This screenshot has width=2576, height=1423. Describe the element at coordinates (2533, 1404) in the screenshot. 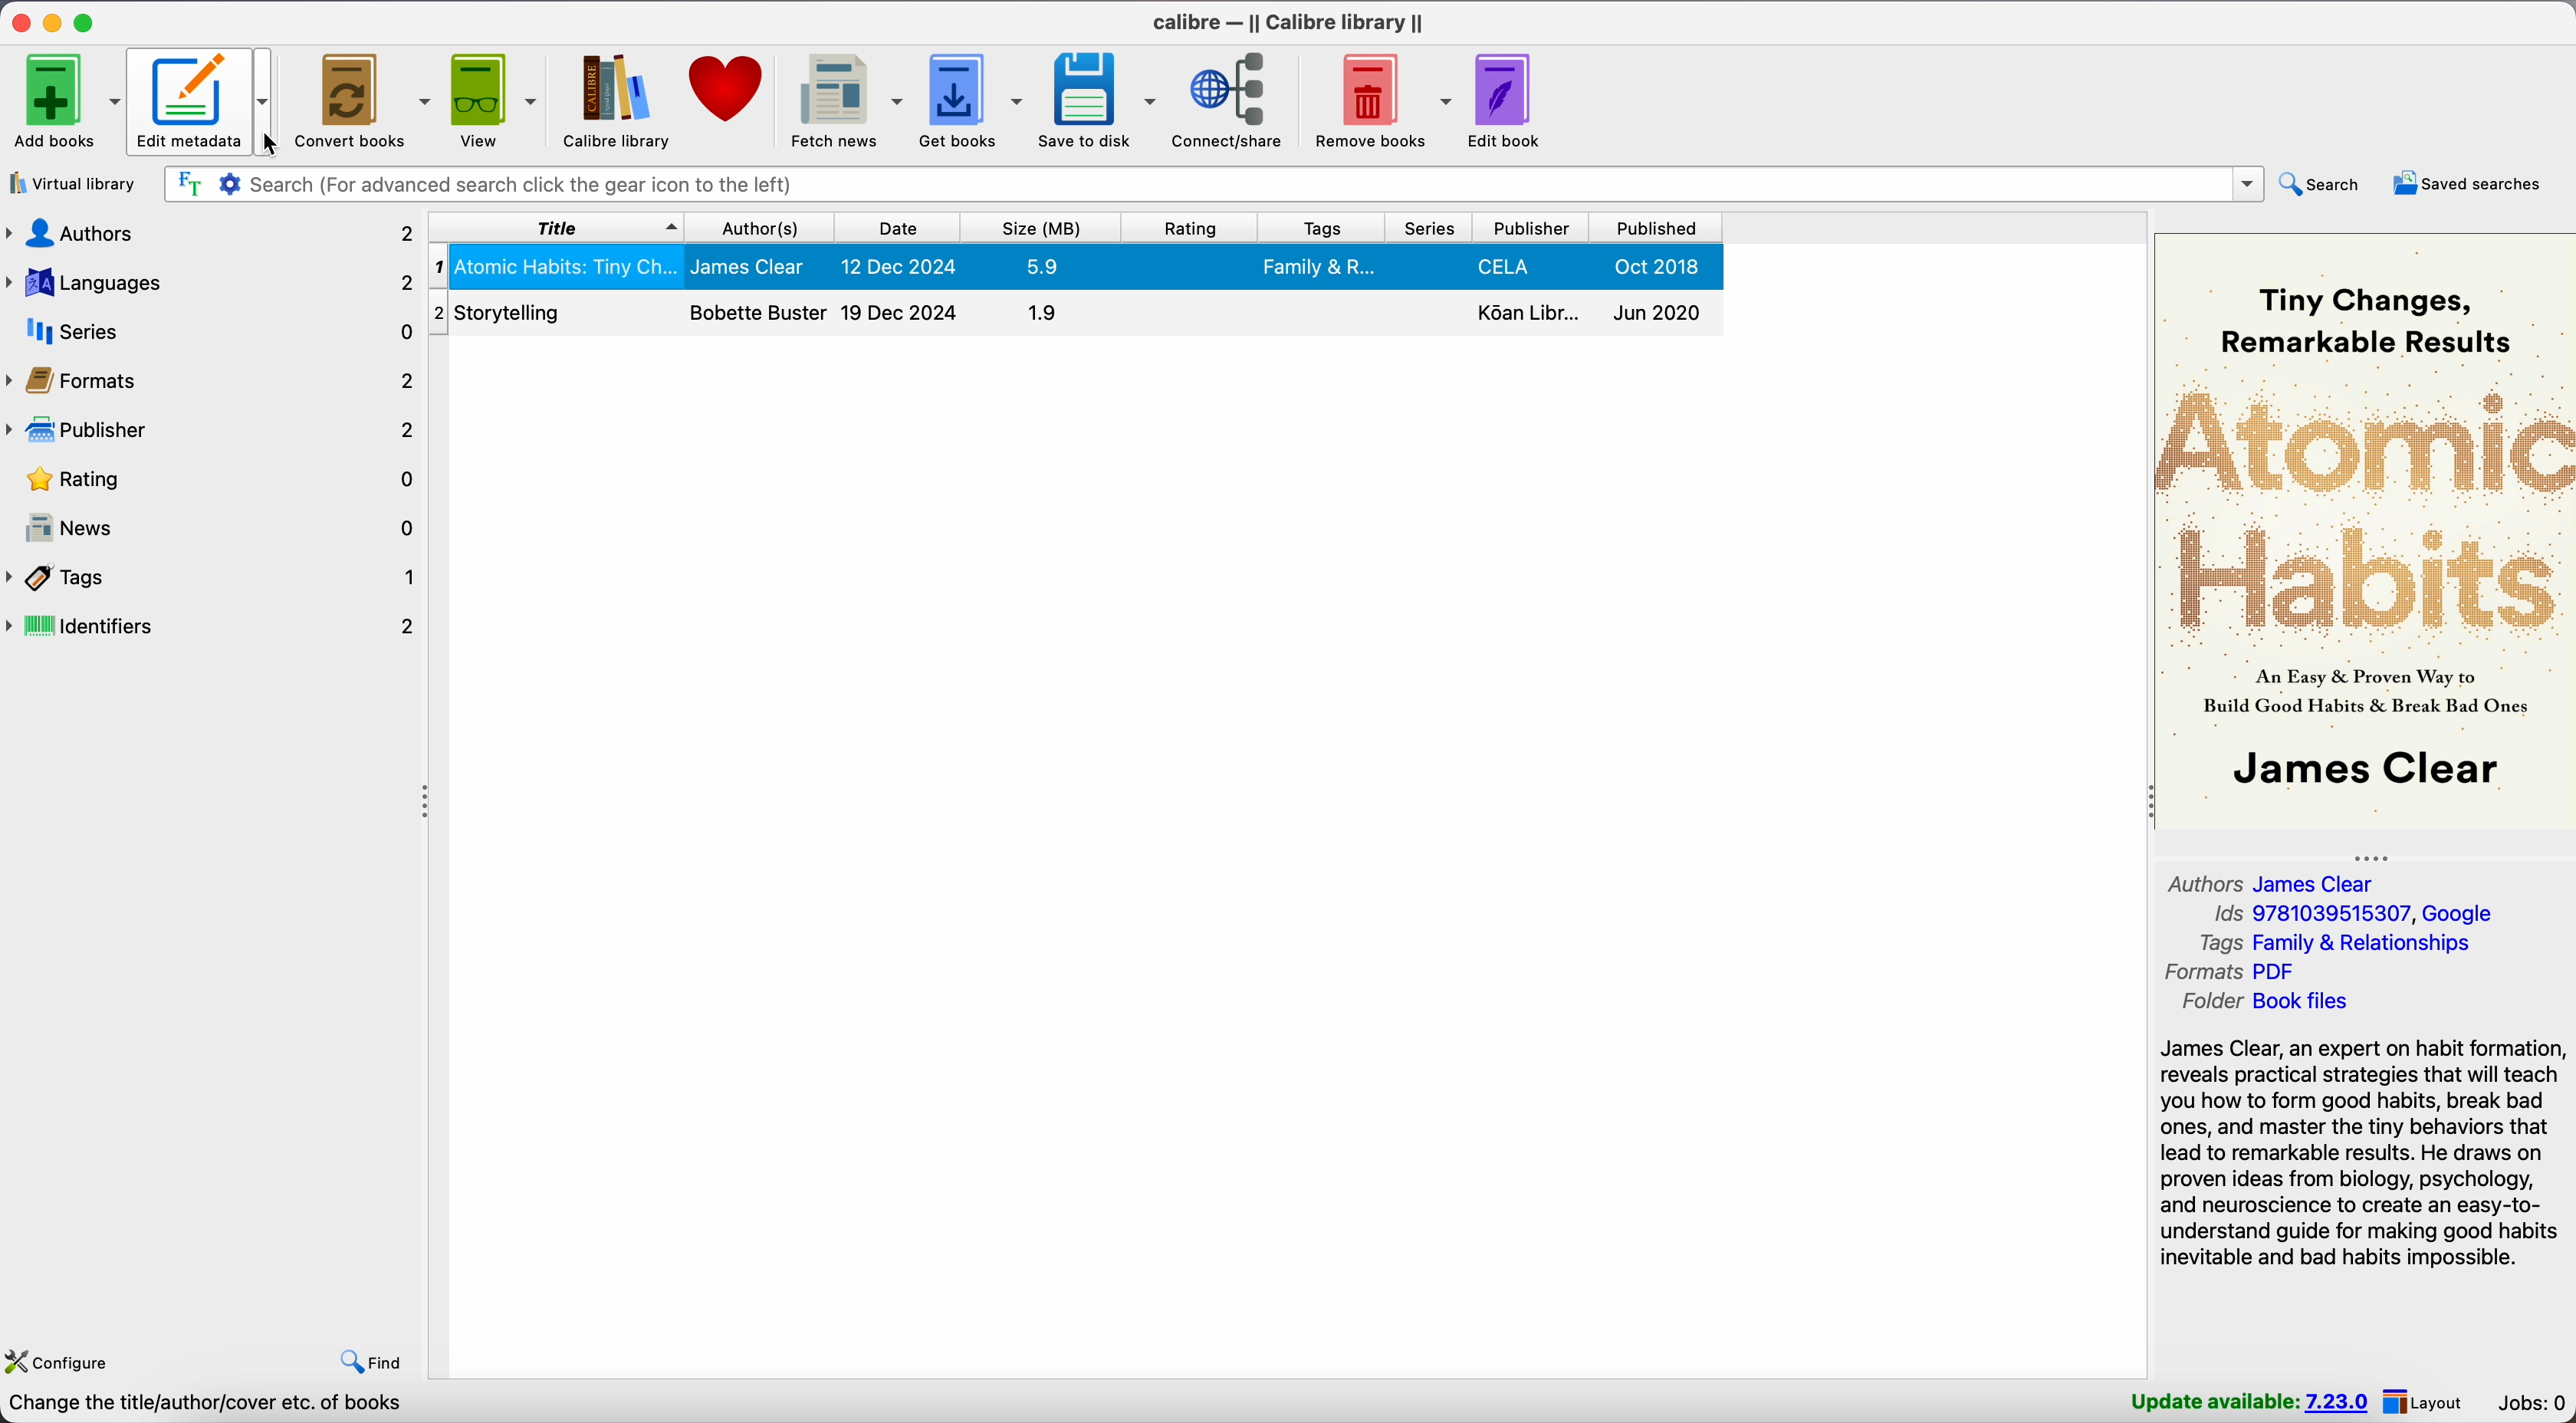

I see `Jobs: 0` at that location.